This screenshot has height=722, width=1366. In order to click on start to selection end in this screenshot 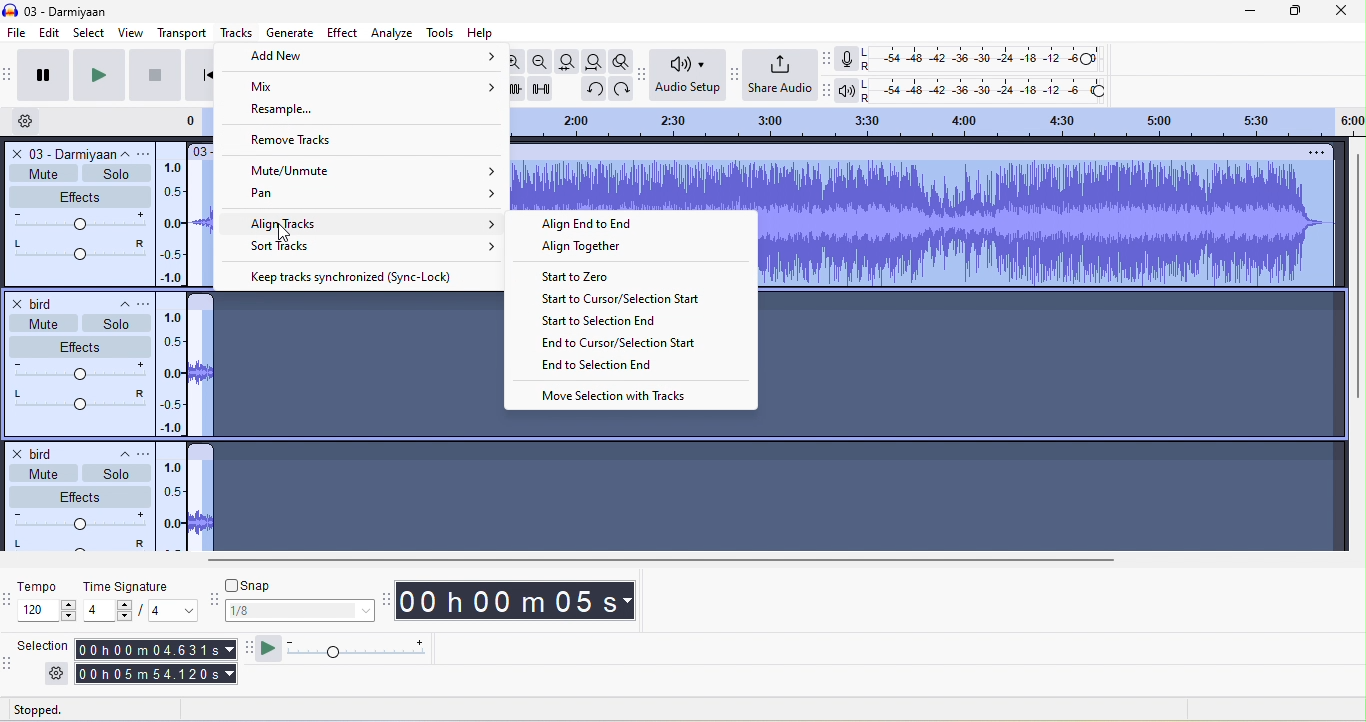, I will do `click(605, 321)`.